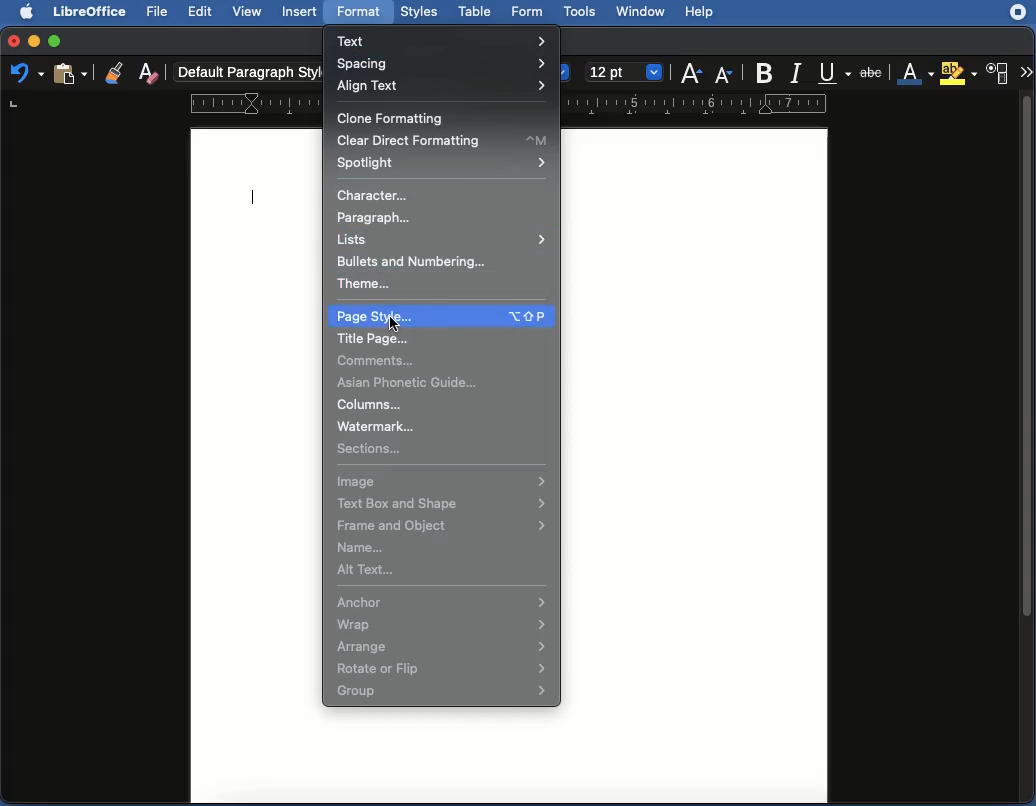 The height and width of the screenshot is (806, 1036). What do you see at coordinates (441, 505) in the screenshot?
I see `Text box and shape` at bounding box center [441, 505].